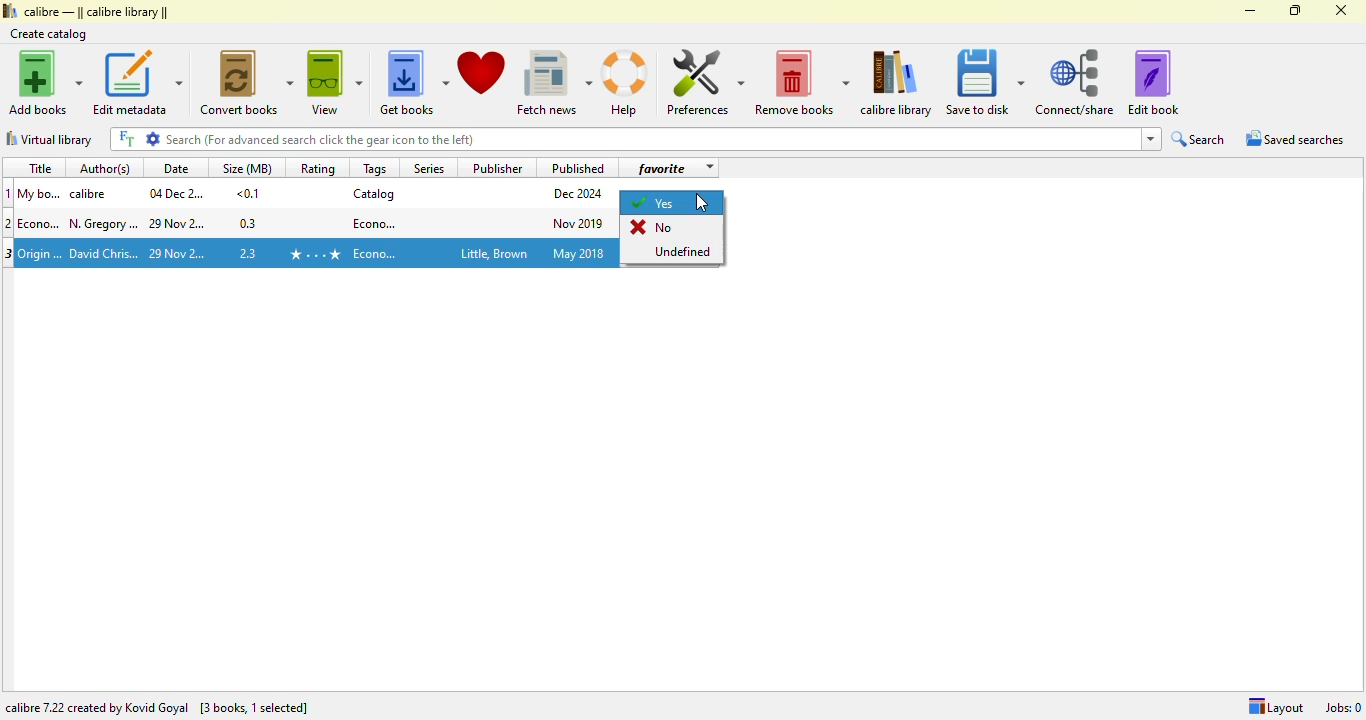  What do you see at coordinates (662, 168) in the screenshot?
I see `favorite` at bounding box center [662, 168].